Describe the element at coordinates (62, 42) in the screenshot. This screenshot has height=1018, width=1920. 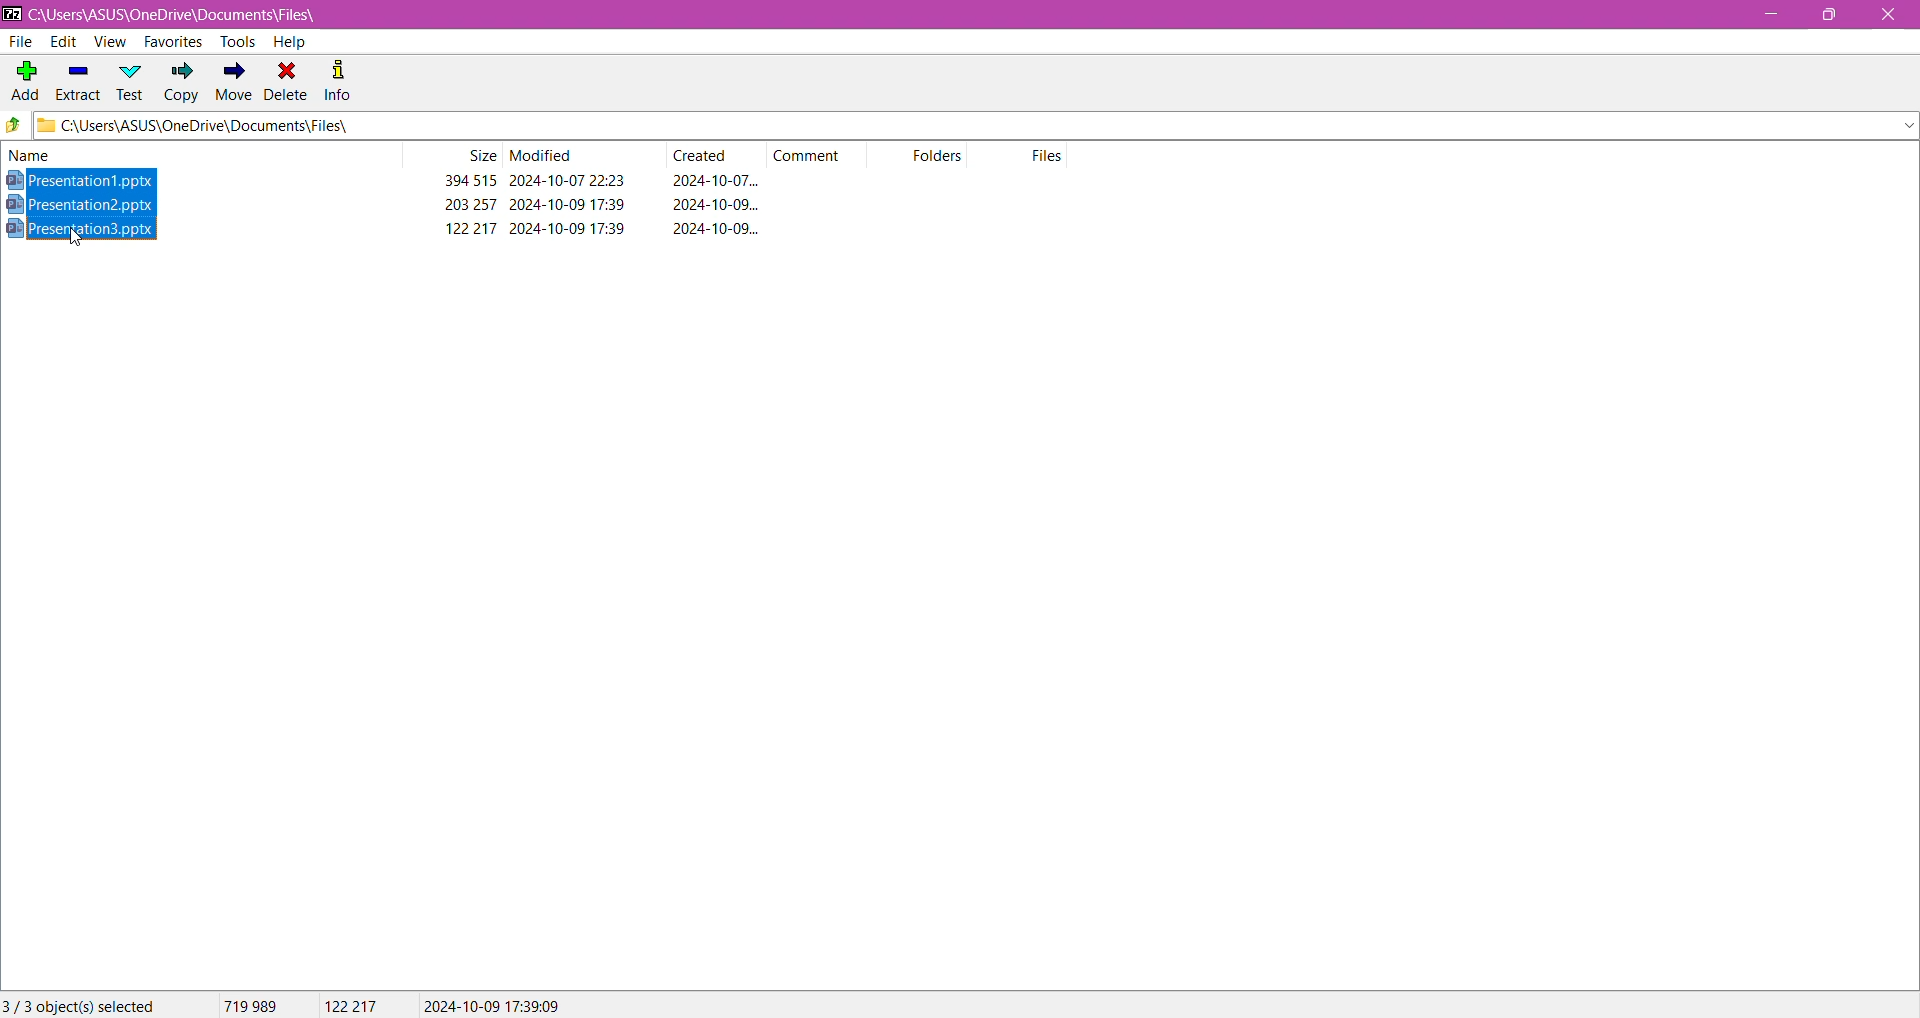
I see `Edit` at that location.